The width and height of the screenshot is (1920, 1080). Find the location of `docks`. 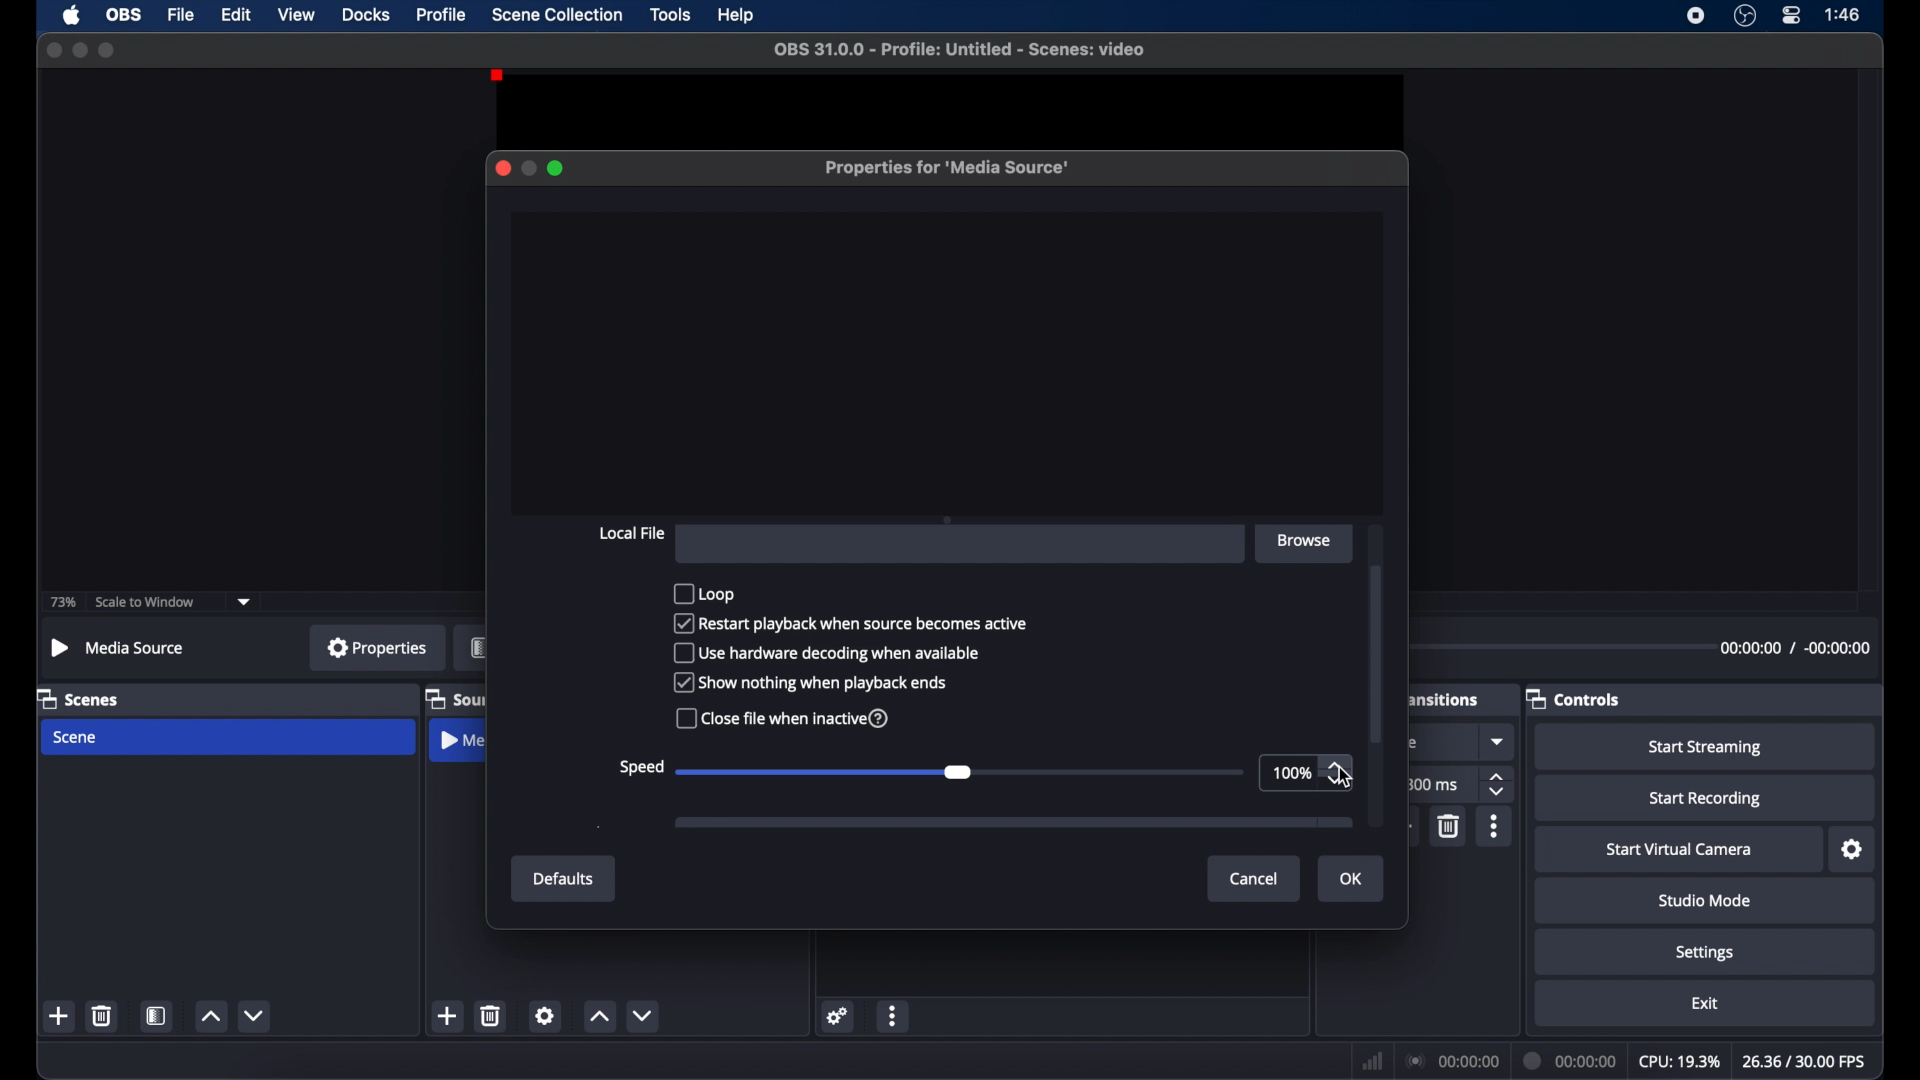

docks is located at coordinates (368, 15).